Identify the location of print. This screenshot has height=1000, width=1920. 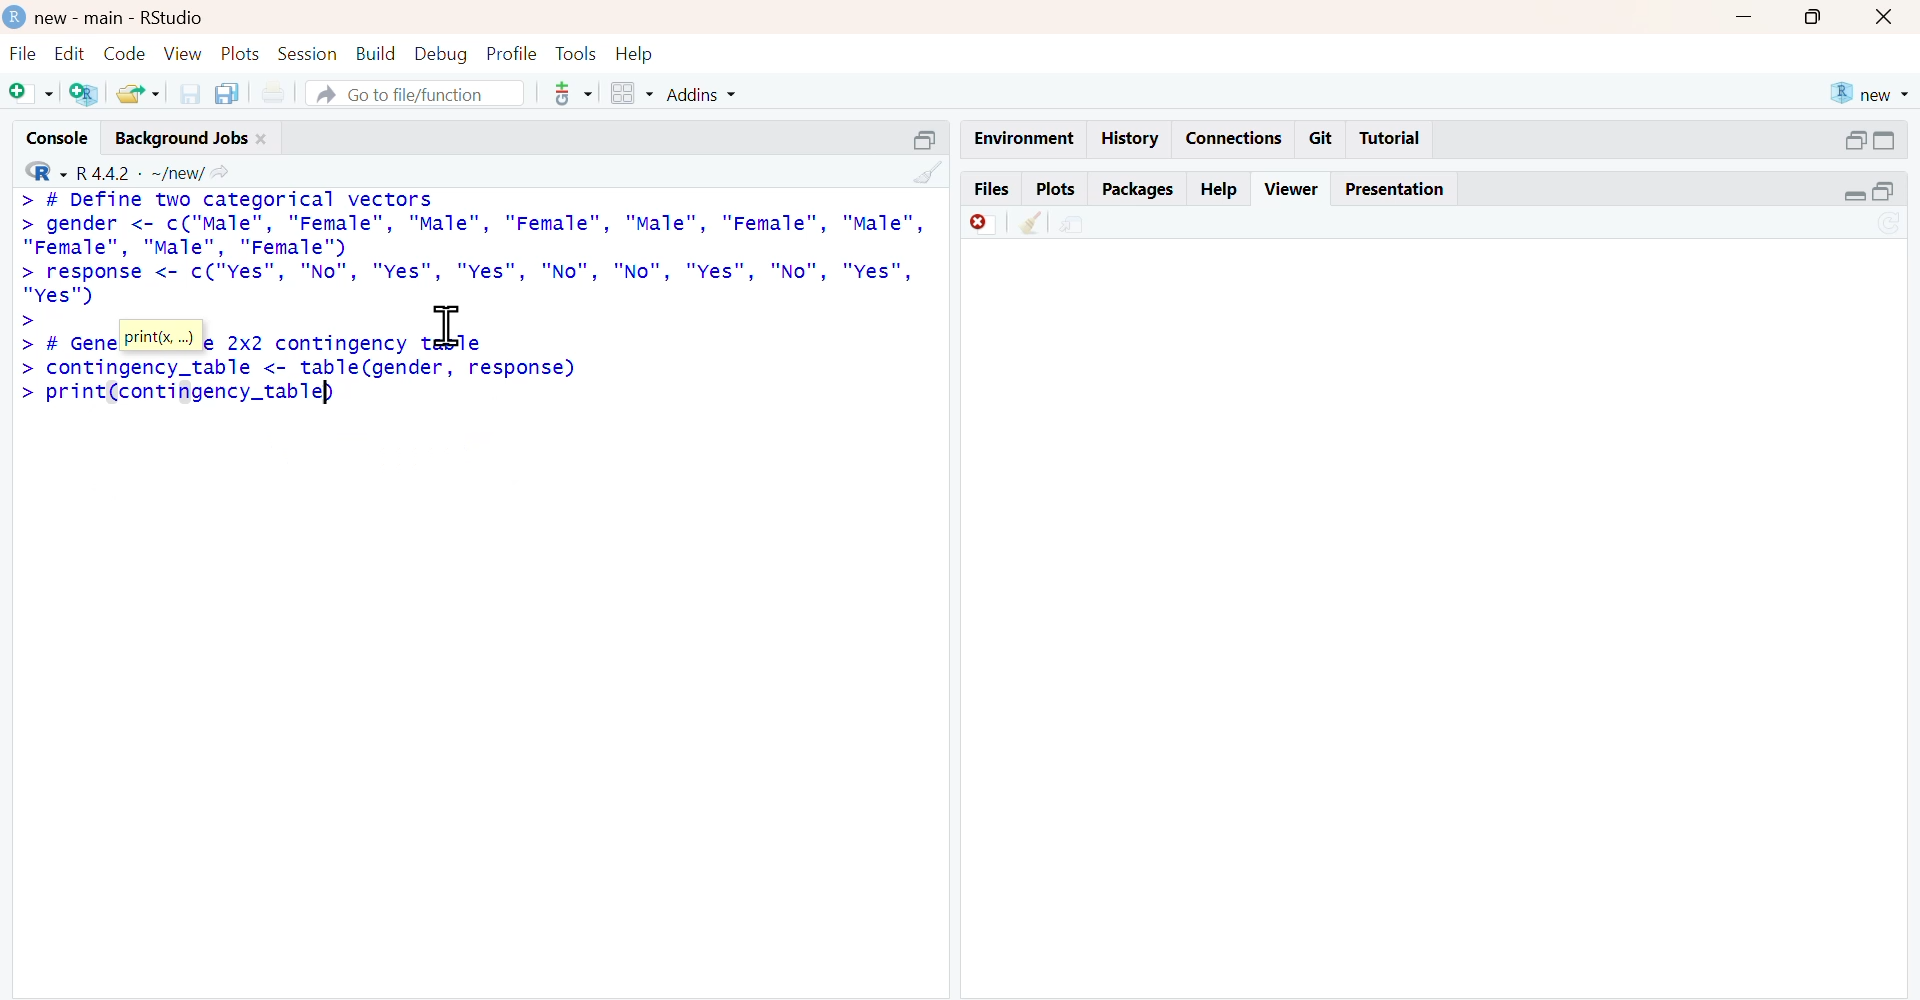
(276, 94).